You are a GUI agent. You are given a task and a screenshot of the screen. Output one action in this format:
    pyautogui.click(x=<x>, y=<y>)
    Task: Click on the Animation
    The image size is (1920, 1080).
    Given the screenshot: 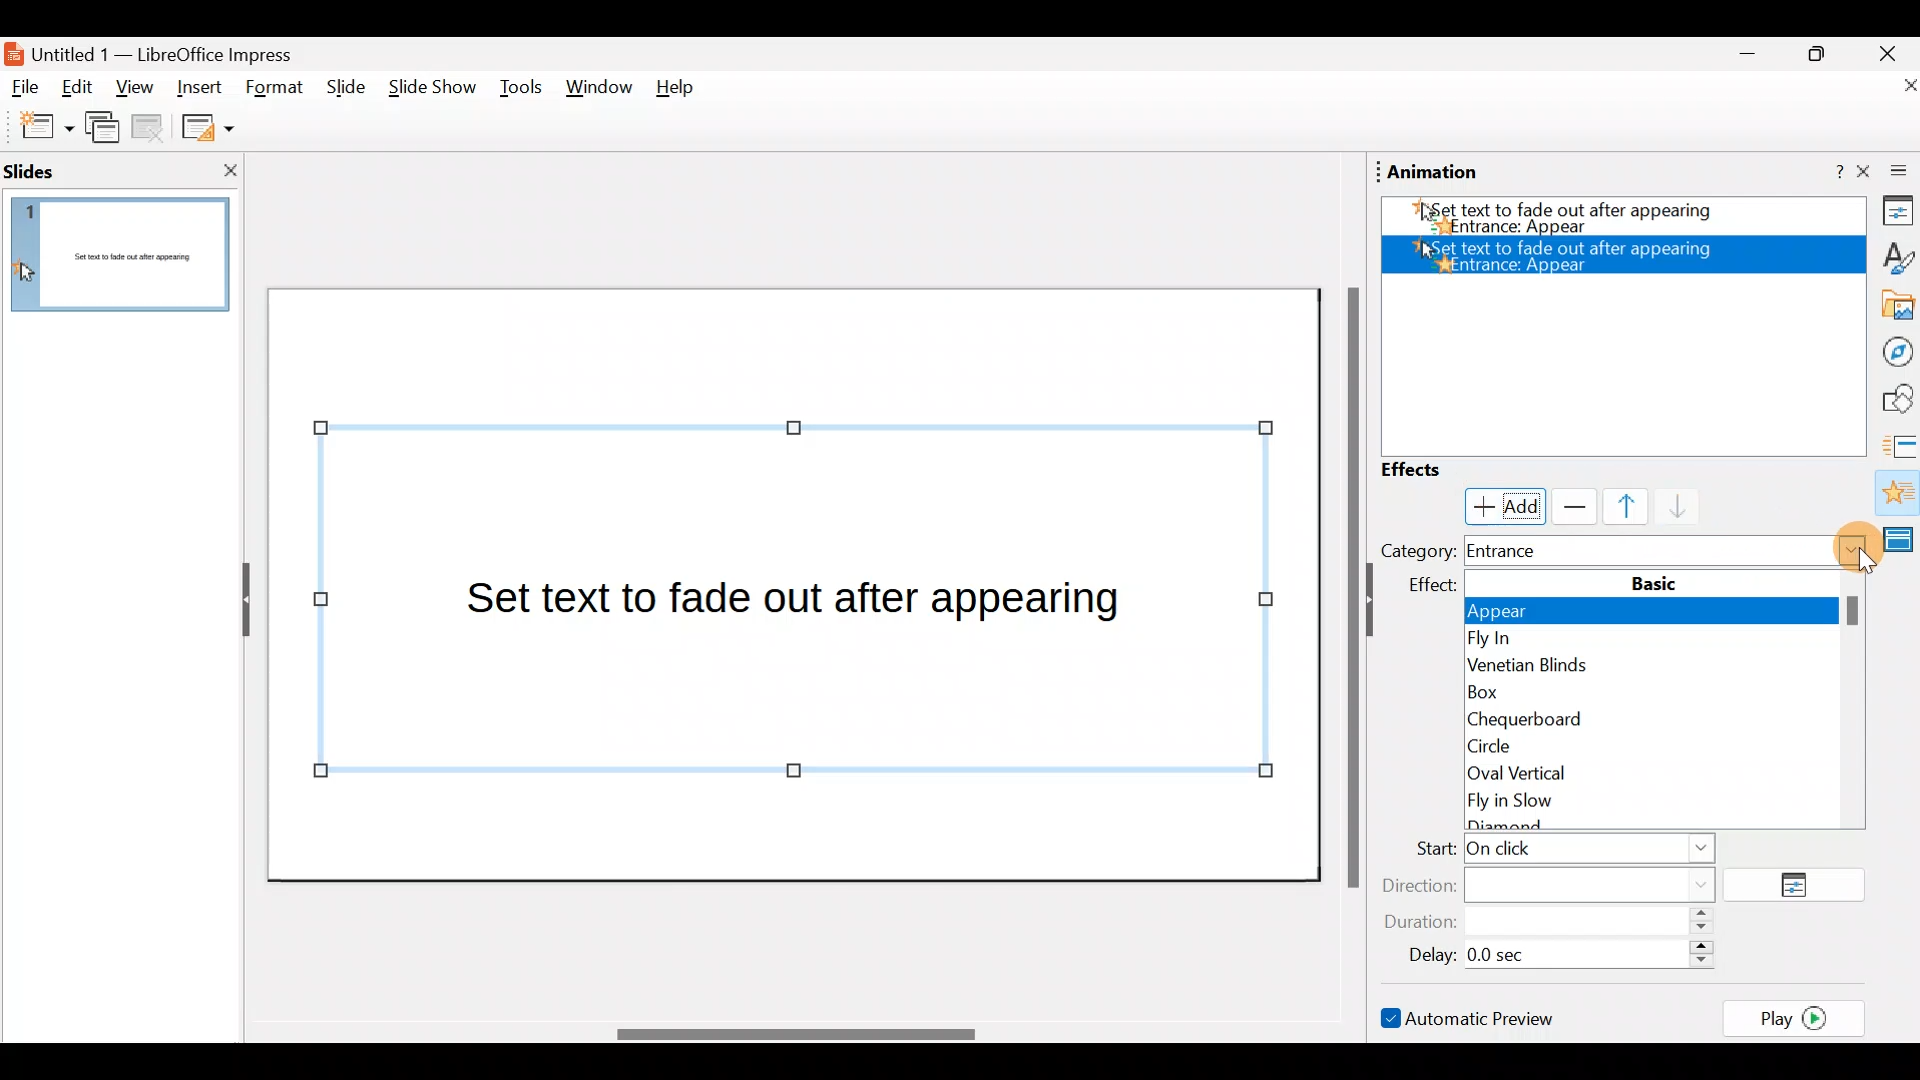 What is the action you would take?
    pyautogui.click(x=1896, y=495)
    